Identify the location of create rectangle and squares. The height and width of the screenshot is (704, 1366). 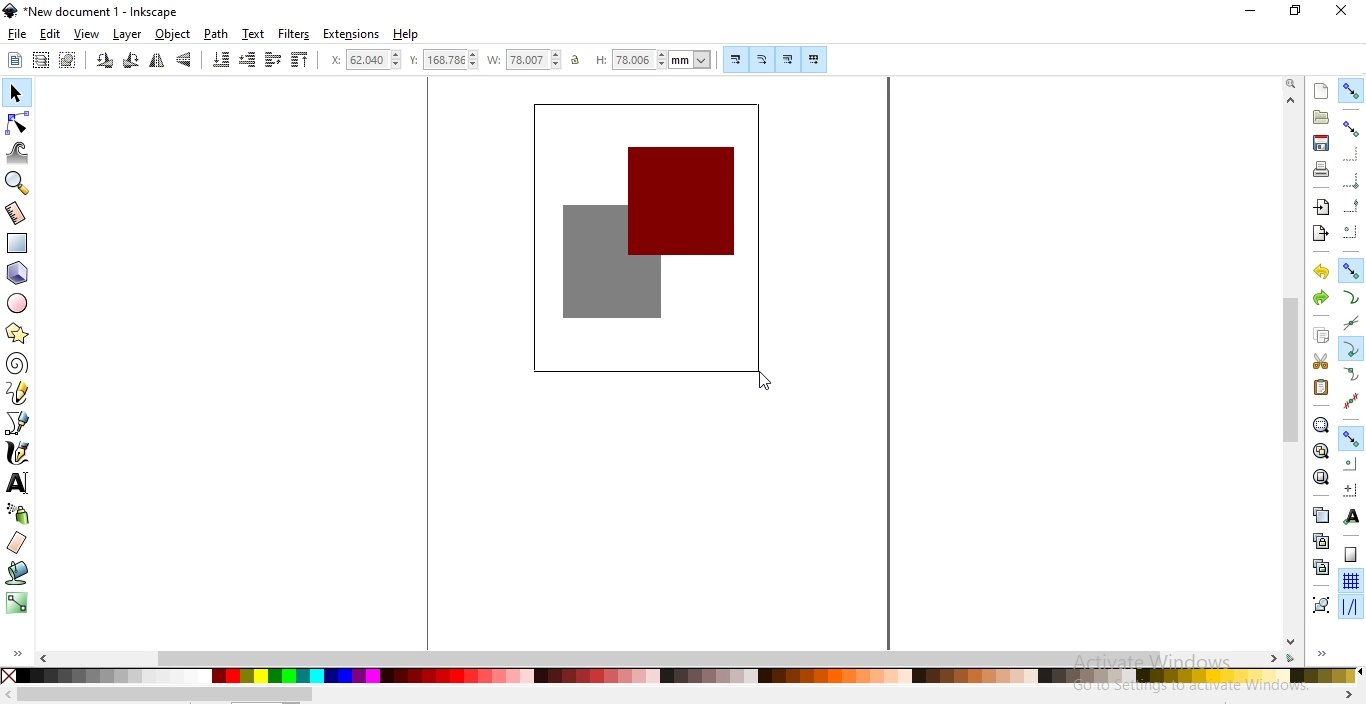
(18, 243).